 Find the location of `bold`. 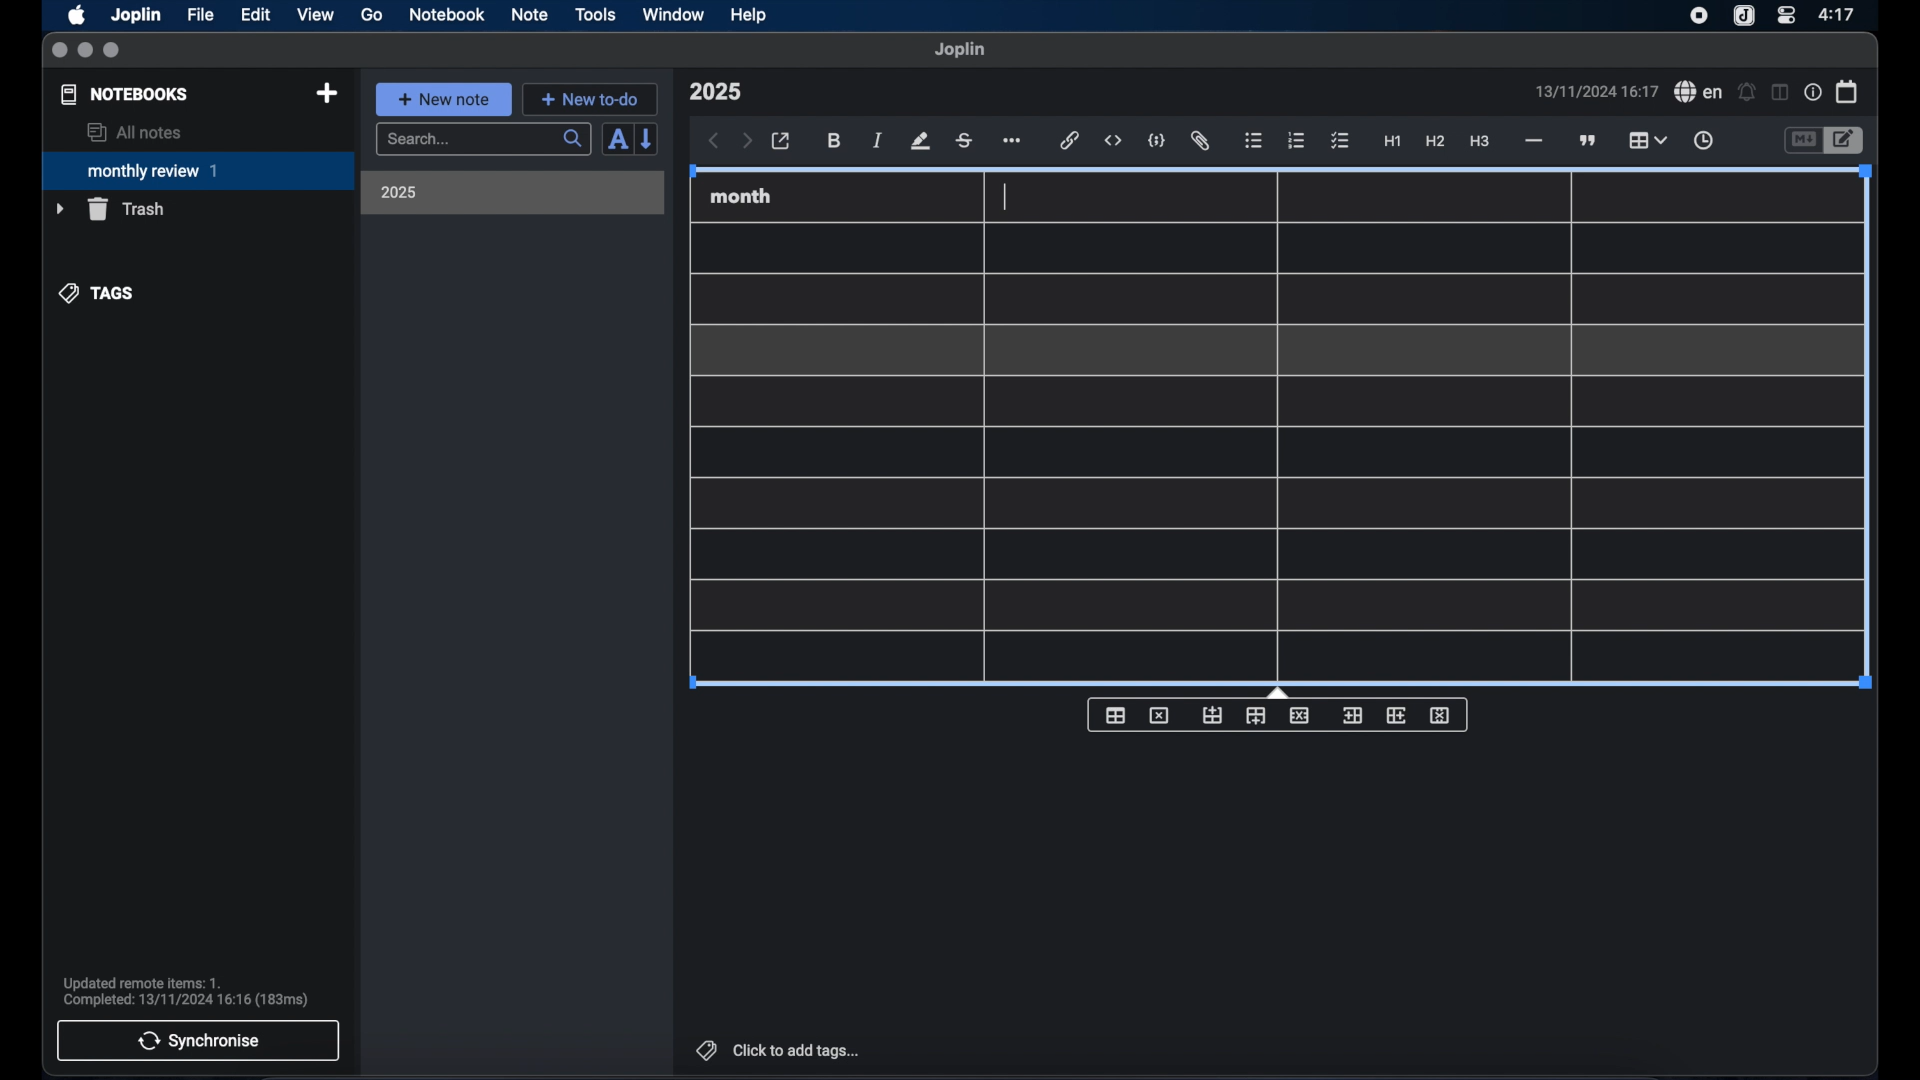

bold is located at coordinates (836, 141).